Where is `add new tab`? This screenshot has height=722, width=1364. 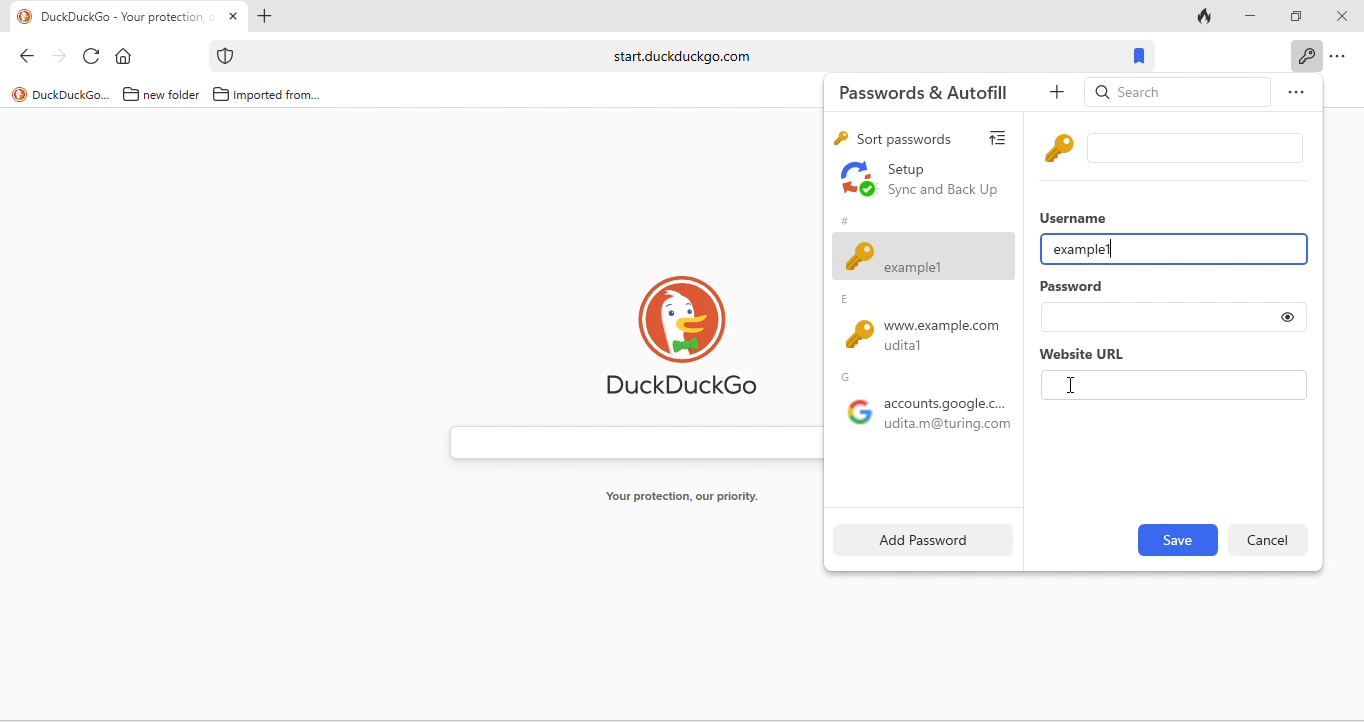
add new tab is located at coordinates (267, 16).